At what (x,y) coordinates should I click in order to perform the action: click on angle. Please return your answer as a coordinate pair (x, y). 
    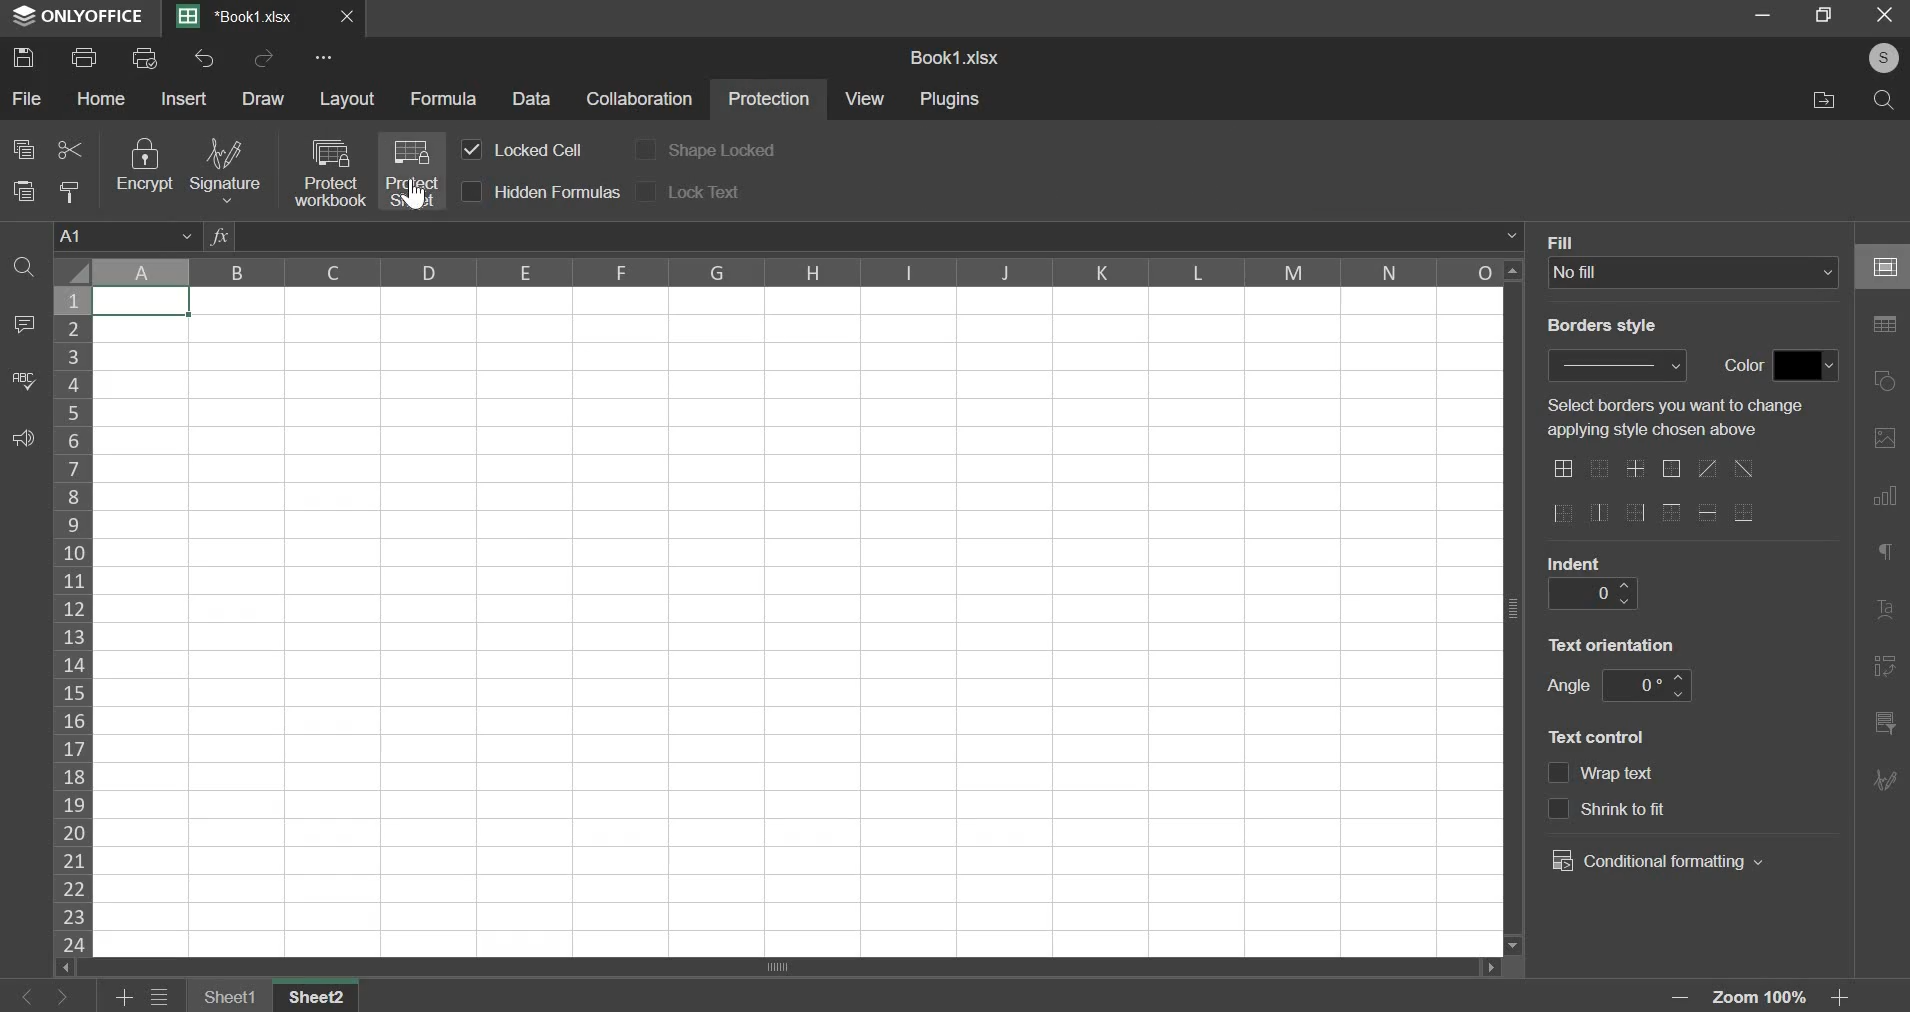
    Looking at the image, I should click on (1644, 686).